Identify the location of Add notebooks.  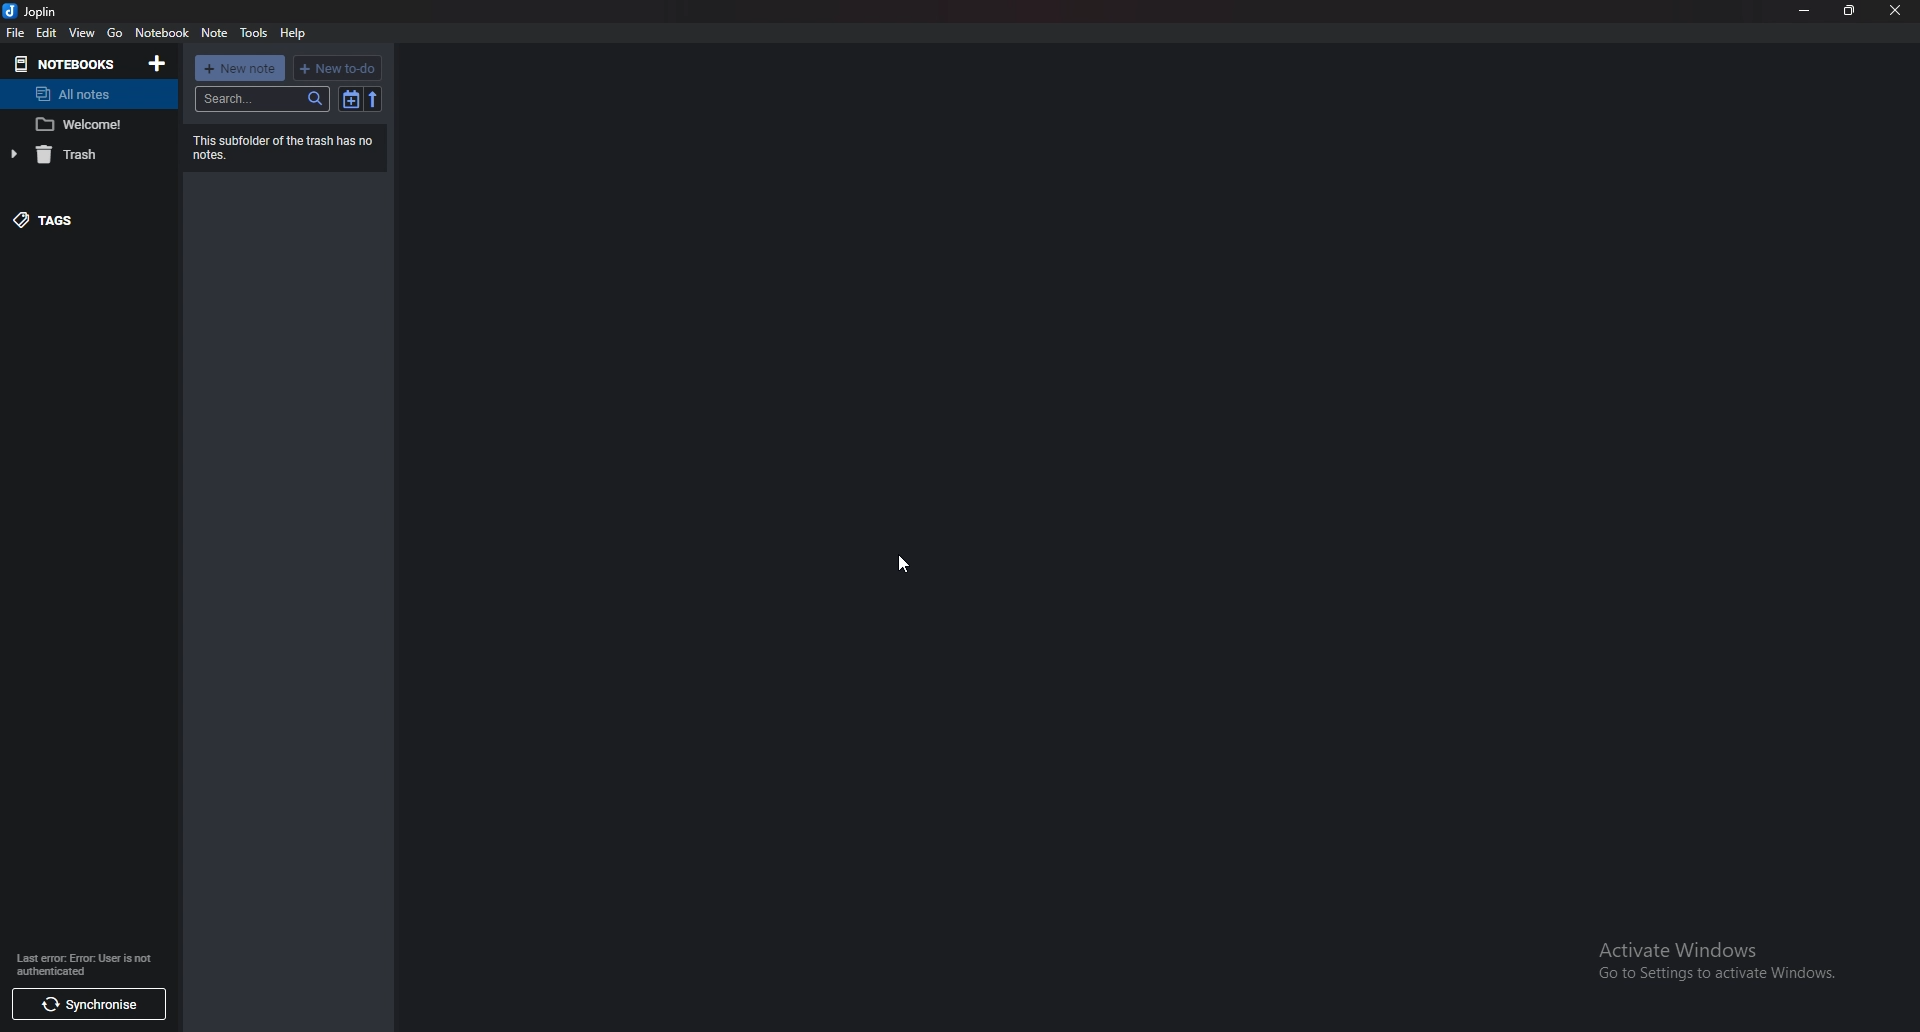
(160, 62).